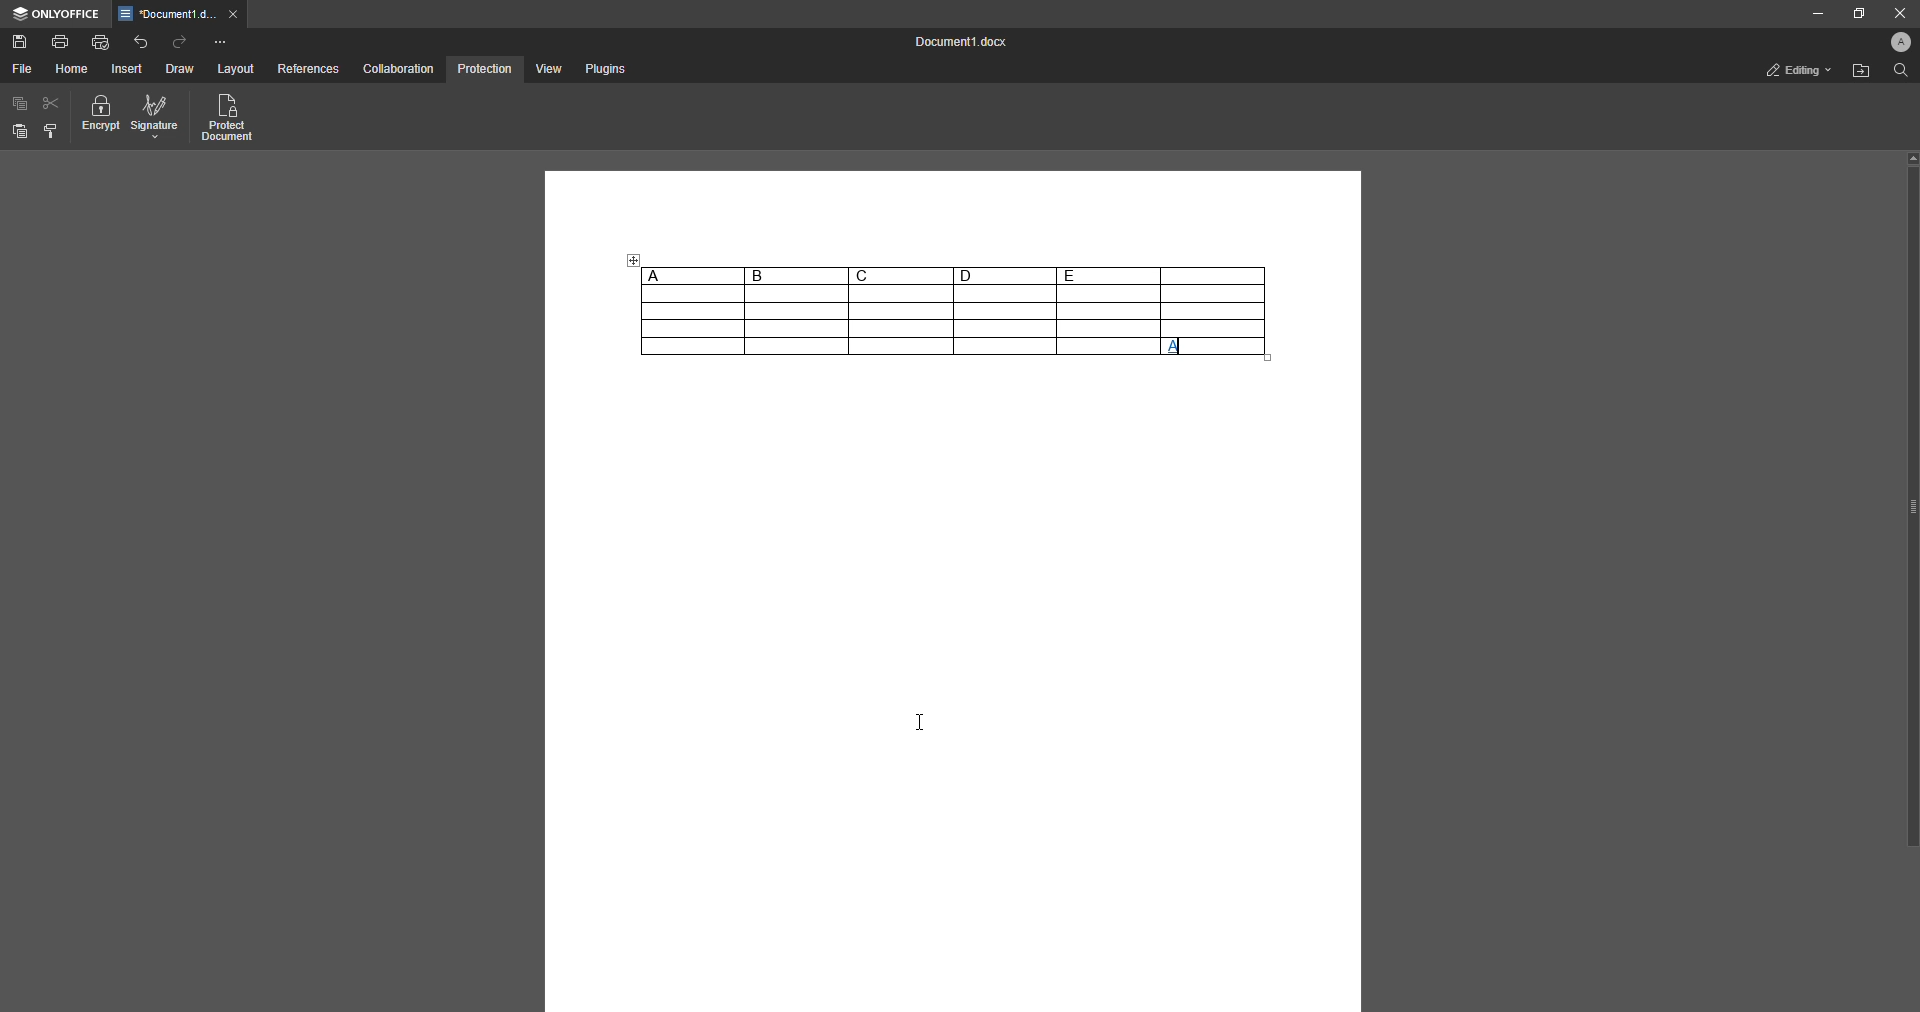 This screenshot has height=1012, width=1920. What do you see at coordinates (141, 41) in the screenshot?
I see `Undo` at bounding box center [141, 41].